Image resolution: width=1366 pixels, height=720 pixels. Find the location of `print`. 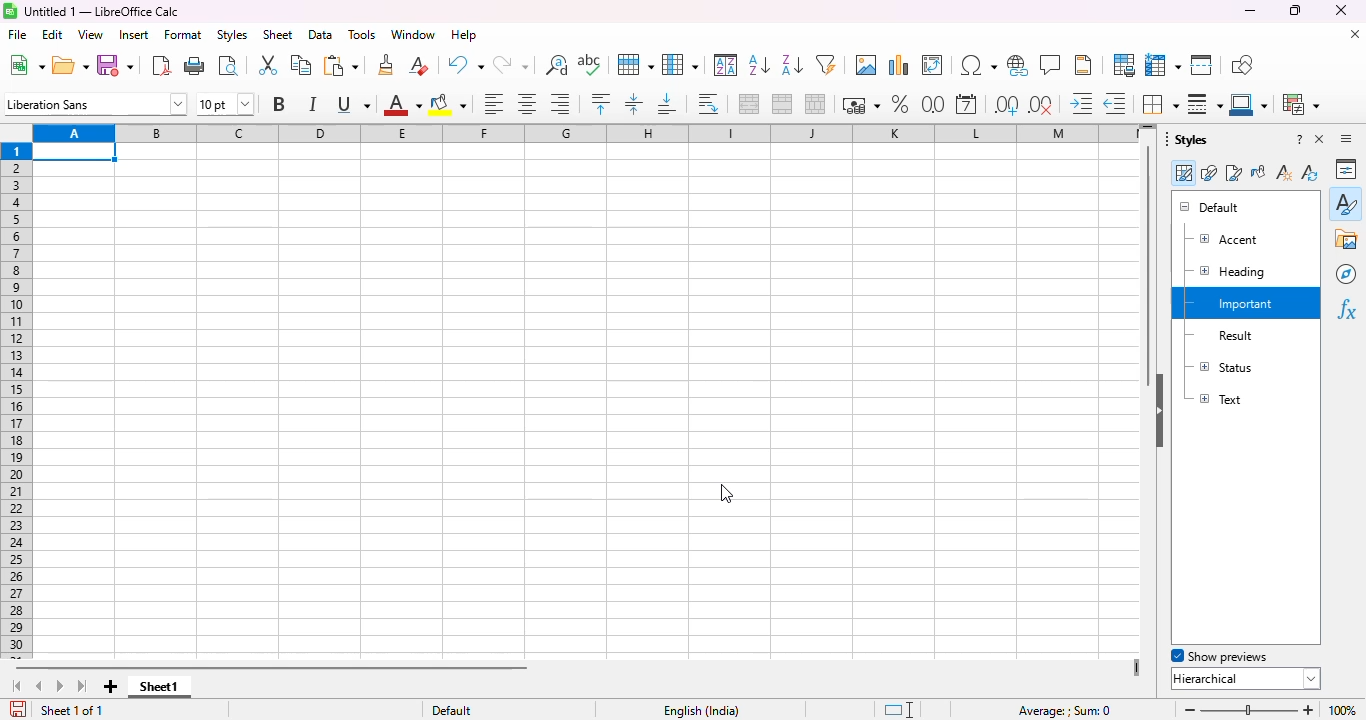

print is located at coordinates (195, 64).